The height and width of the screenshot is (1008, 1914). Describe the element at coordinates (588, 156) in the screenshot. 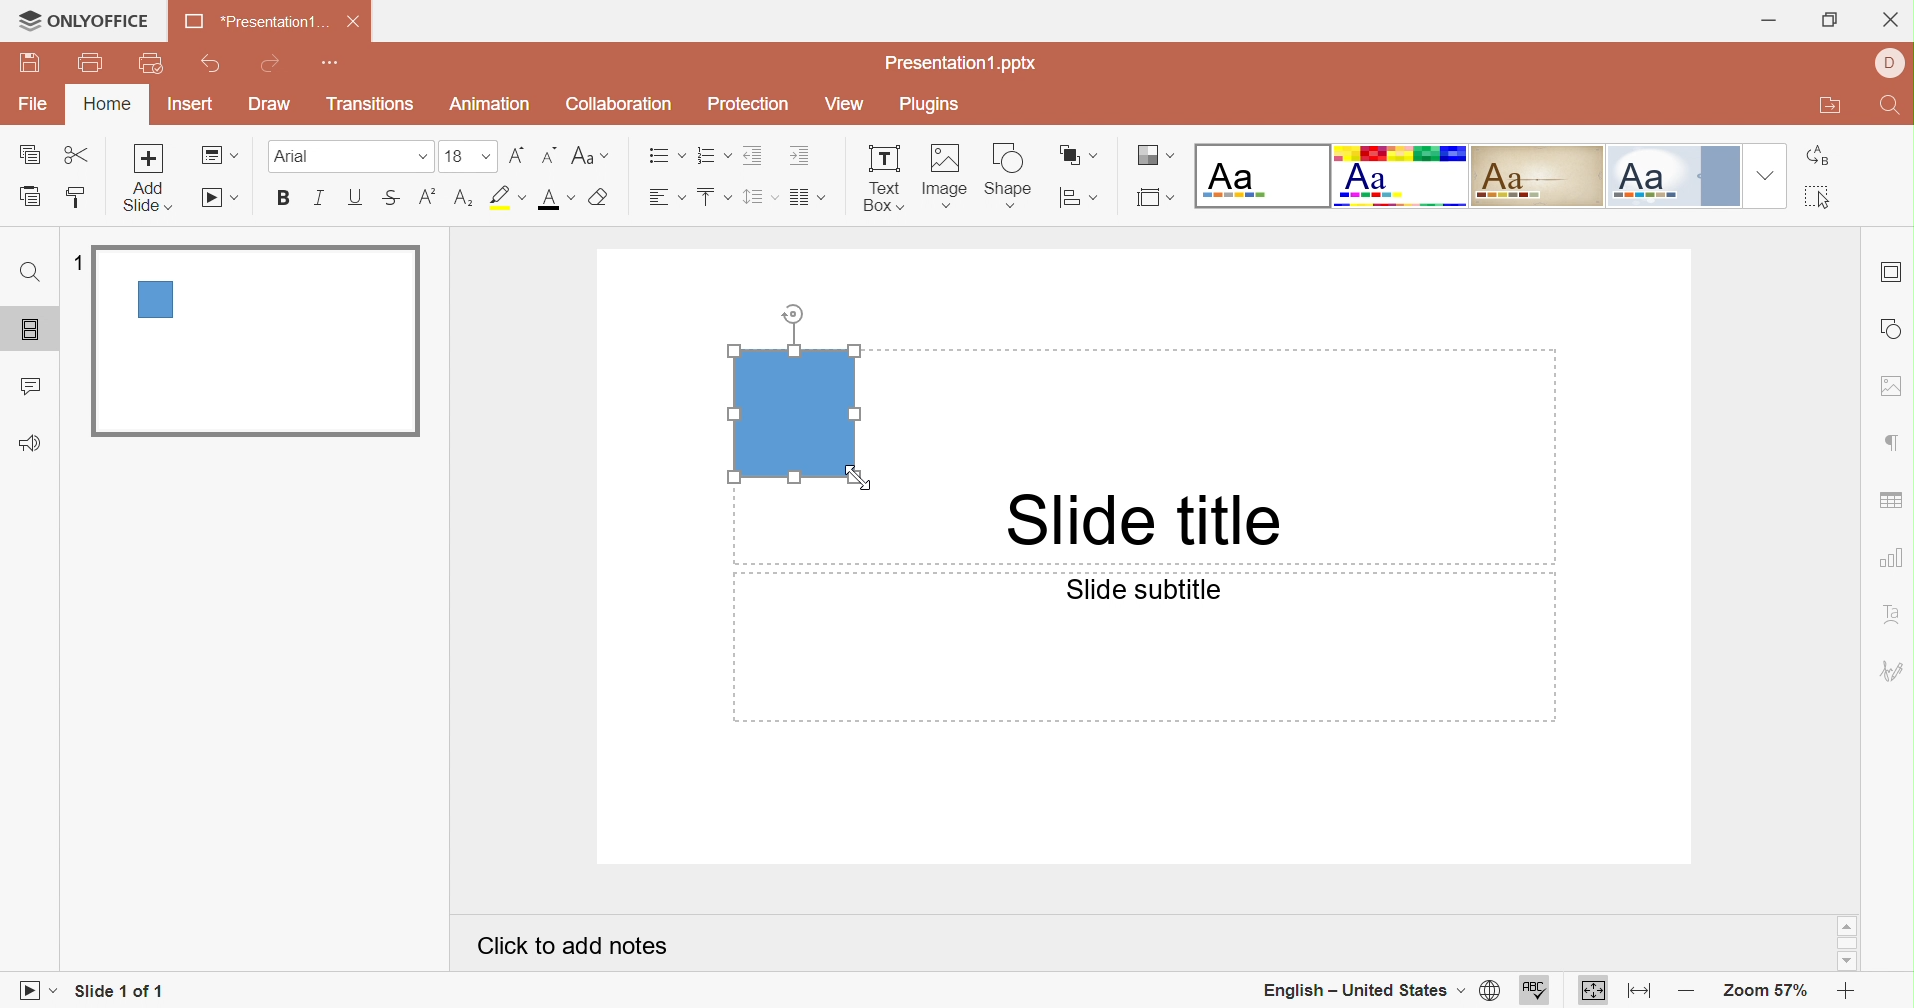

I see `Change case` at that location.